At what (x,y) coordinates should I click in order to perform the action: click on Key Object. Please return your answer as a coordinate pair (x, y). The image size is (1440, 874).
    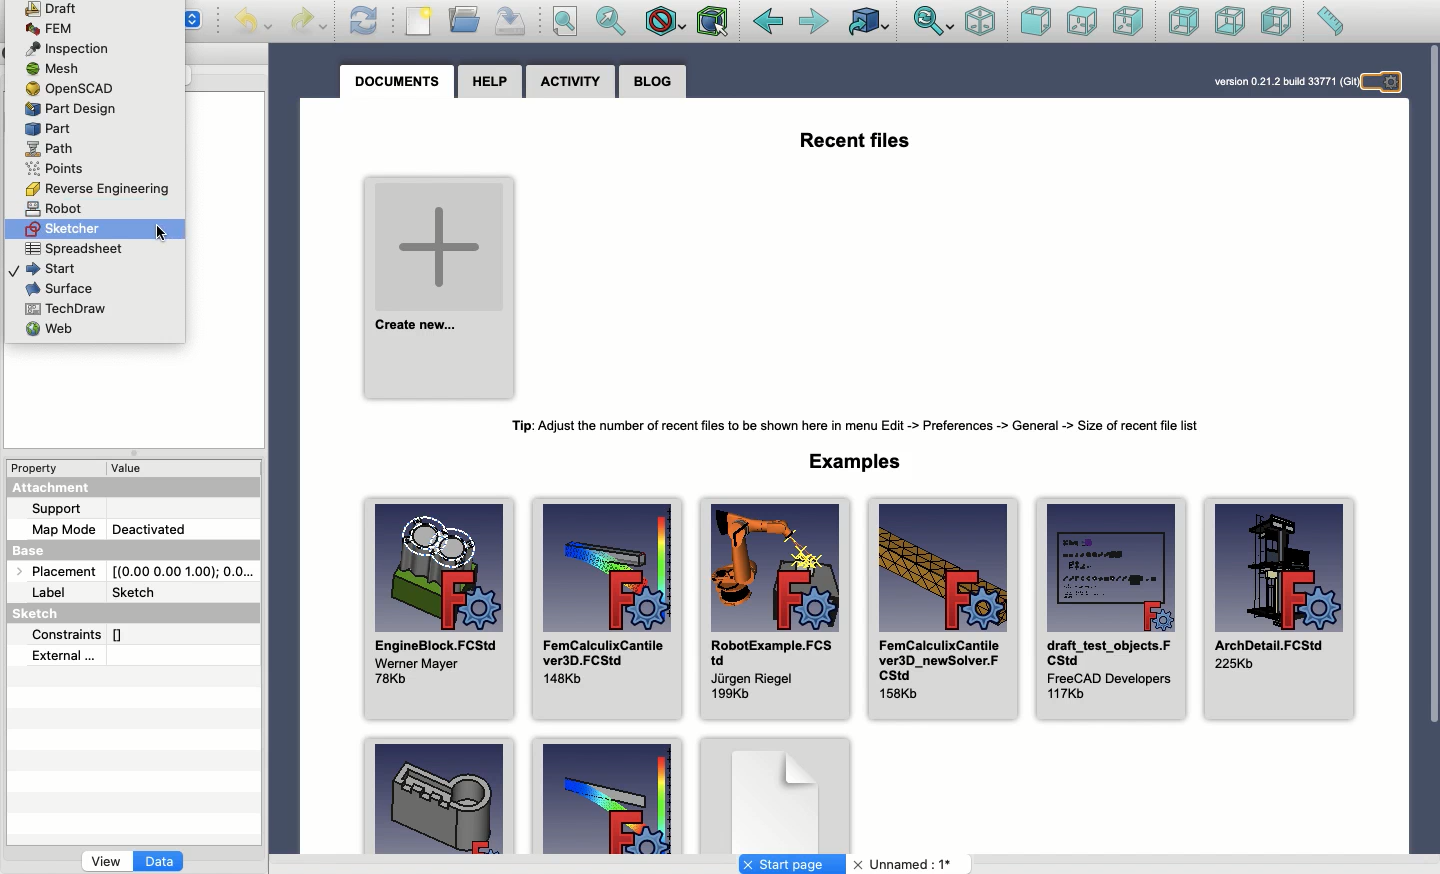
    Looking at the image, I should click on (439, 794).